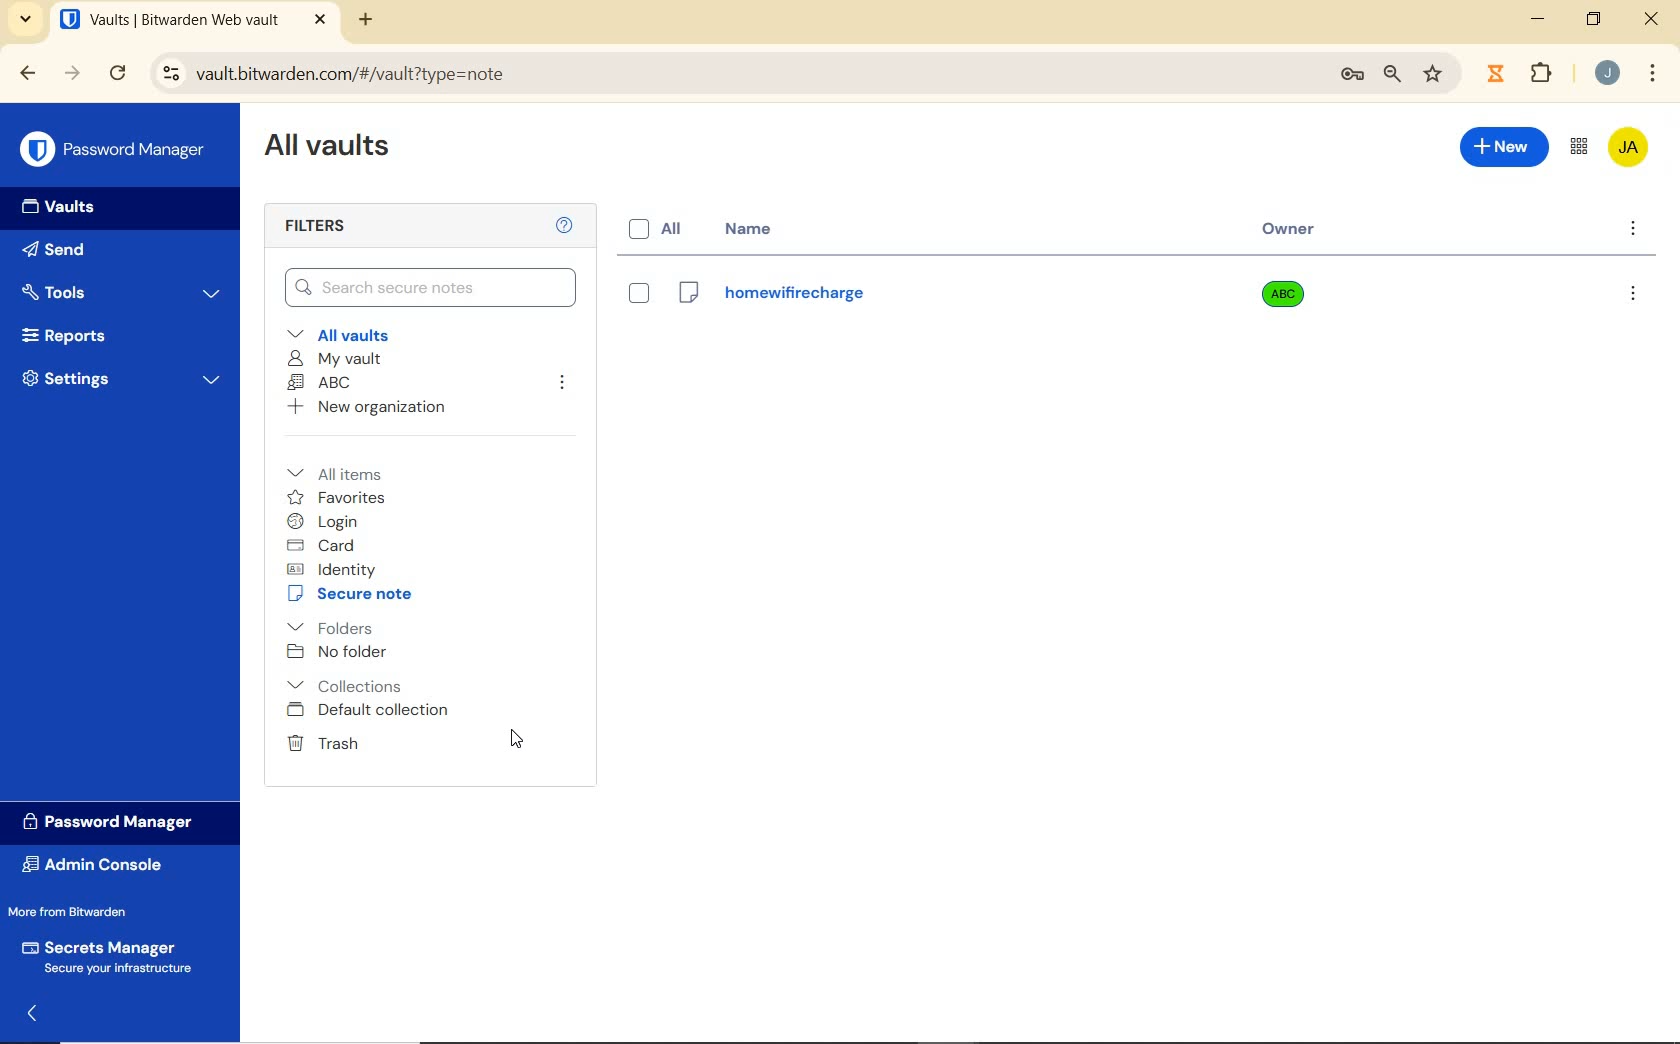 The image size is (1680, 1044). What do you see at coordinates (320, 384) in the screenshot?
I see `ABC` at bounding box center [320, 384].